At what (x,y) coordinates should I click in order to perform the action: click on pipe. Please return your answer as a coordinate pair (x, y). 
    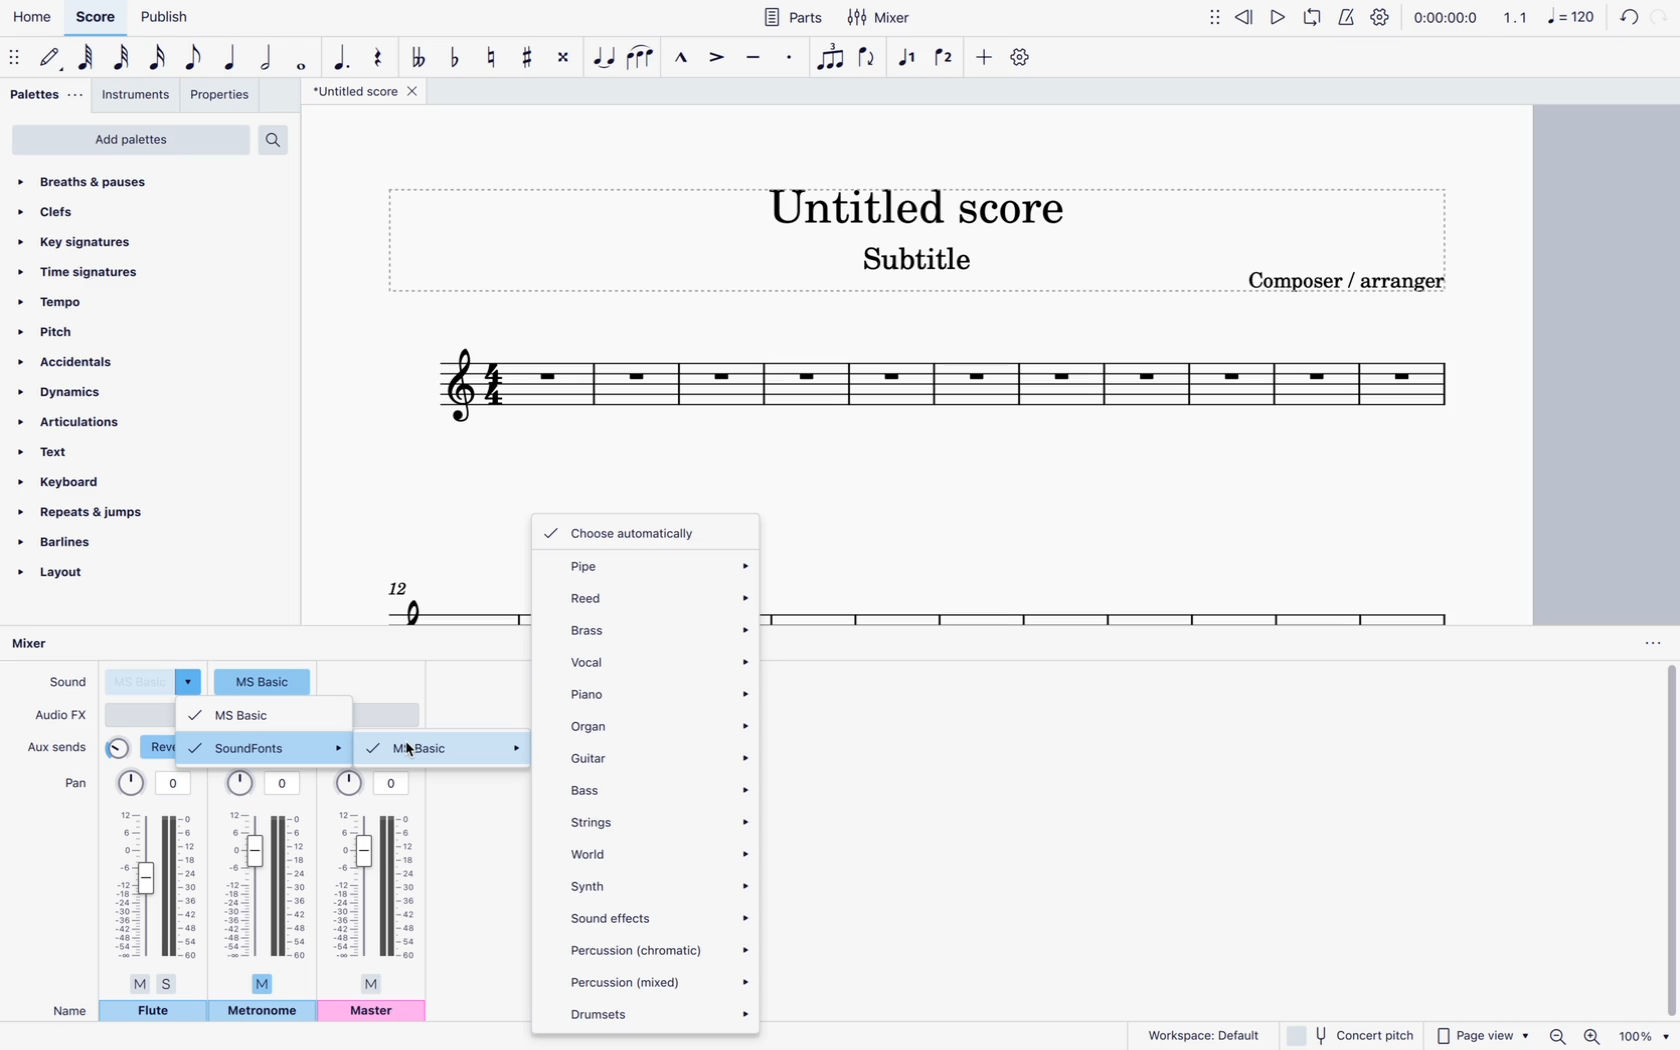
    Looking at the image, I should click on (652, 566).